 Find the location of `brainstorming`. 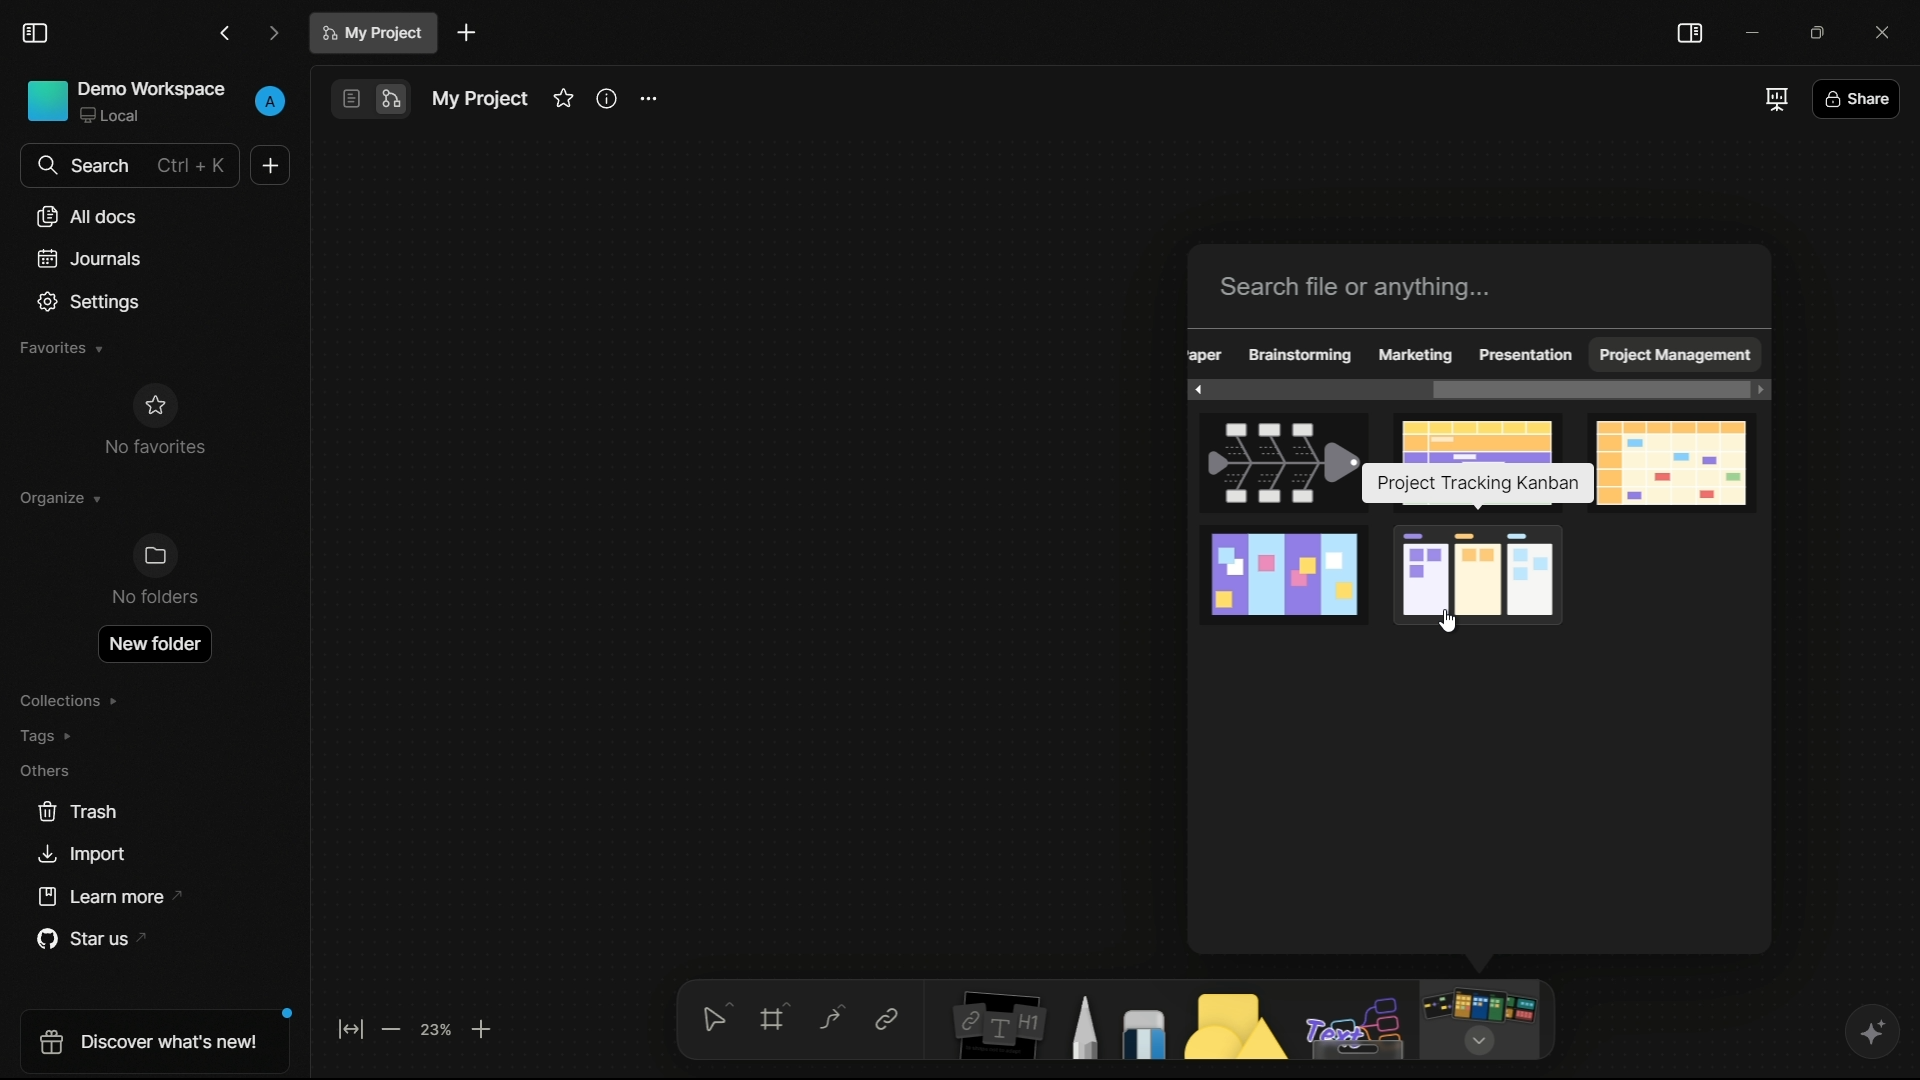

brainstorming is located at coordinates (1299, 355).